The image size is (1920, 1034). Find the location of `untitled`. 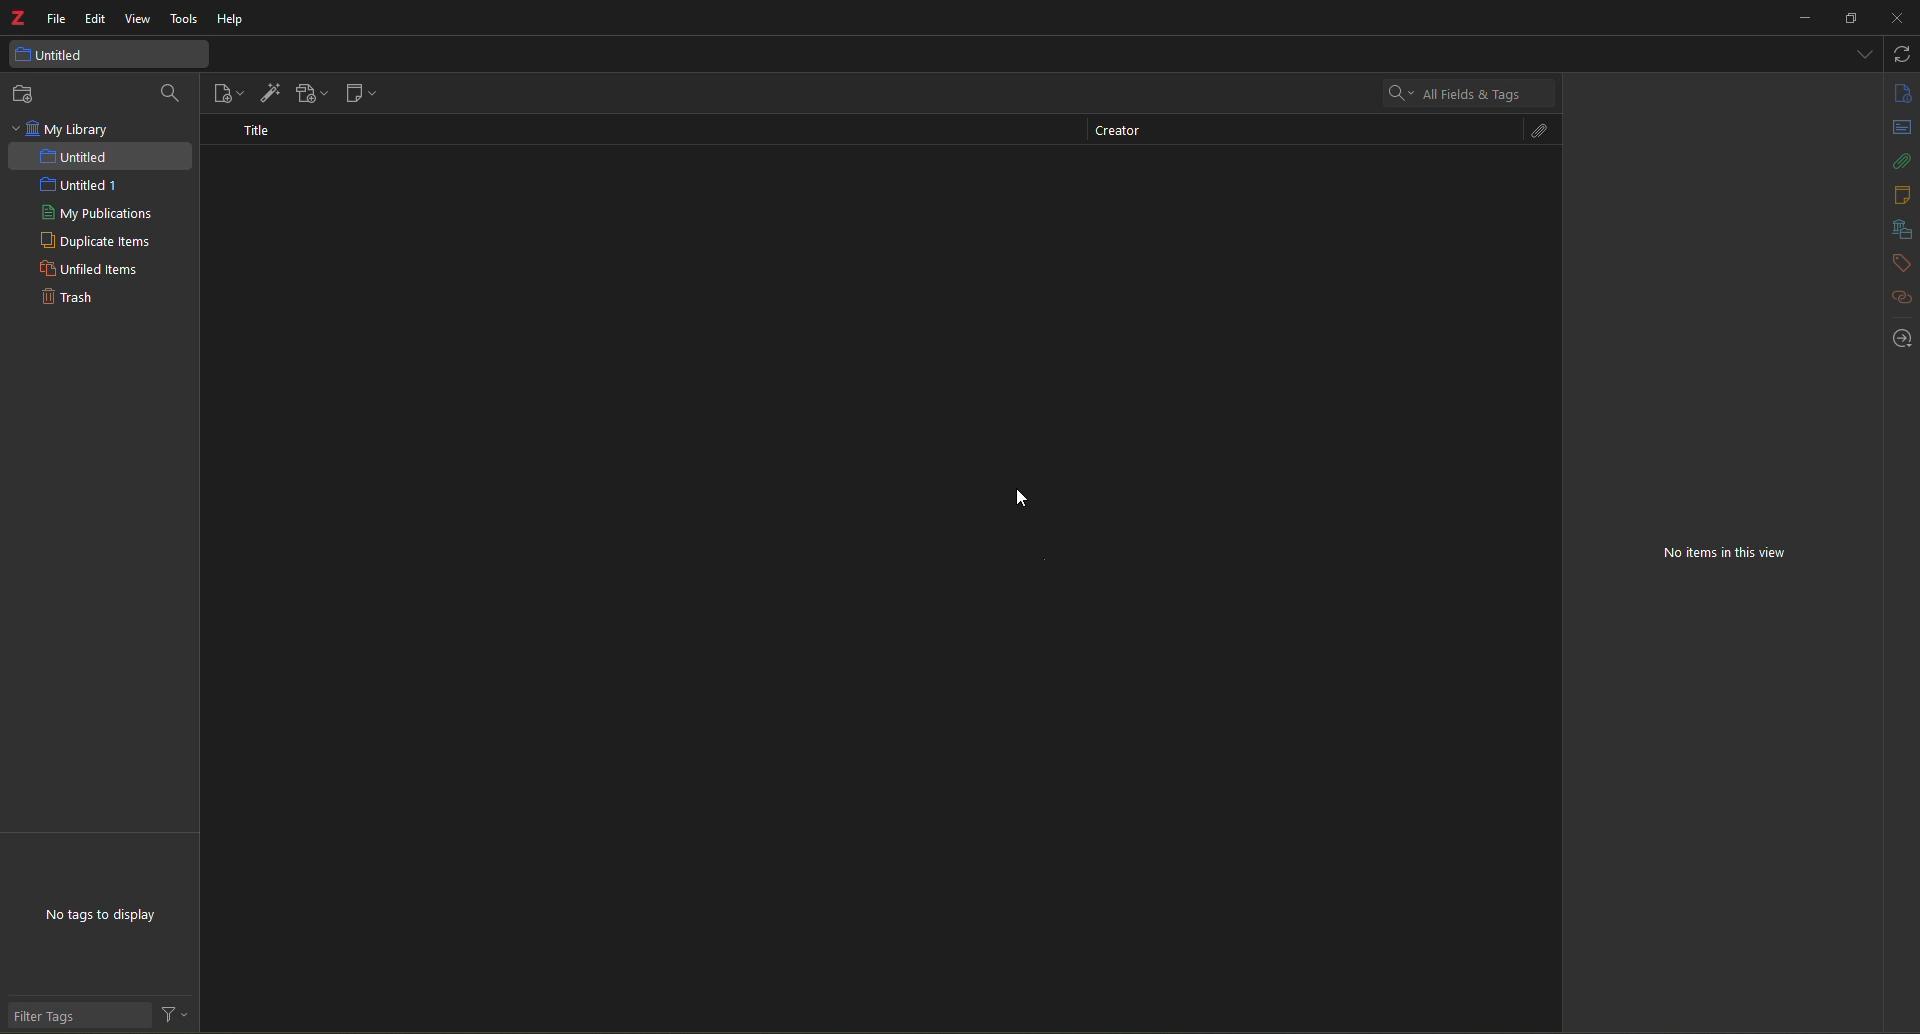

untitled is located at coordinates (53, 55).